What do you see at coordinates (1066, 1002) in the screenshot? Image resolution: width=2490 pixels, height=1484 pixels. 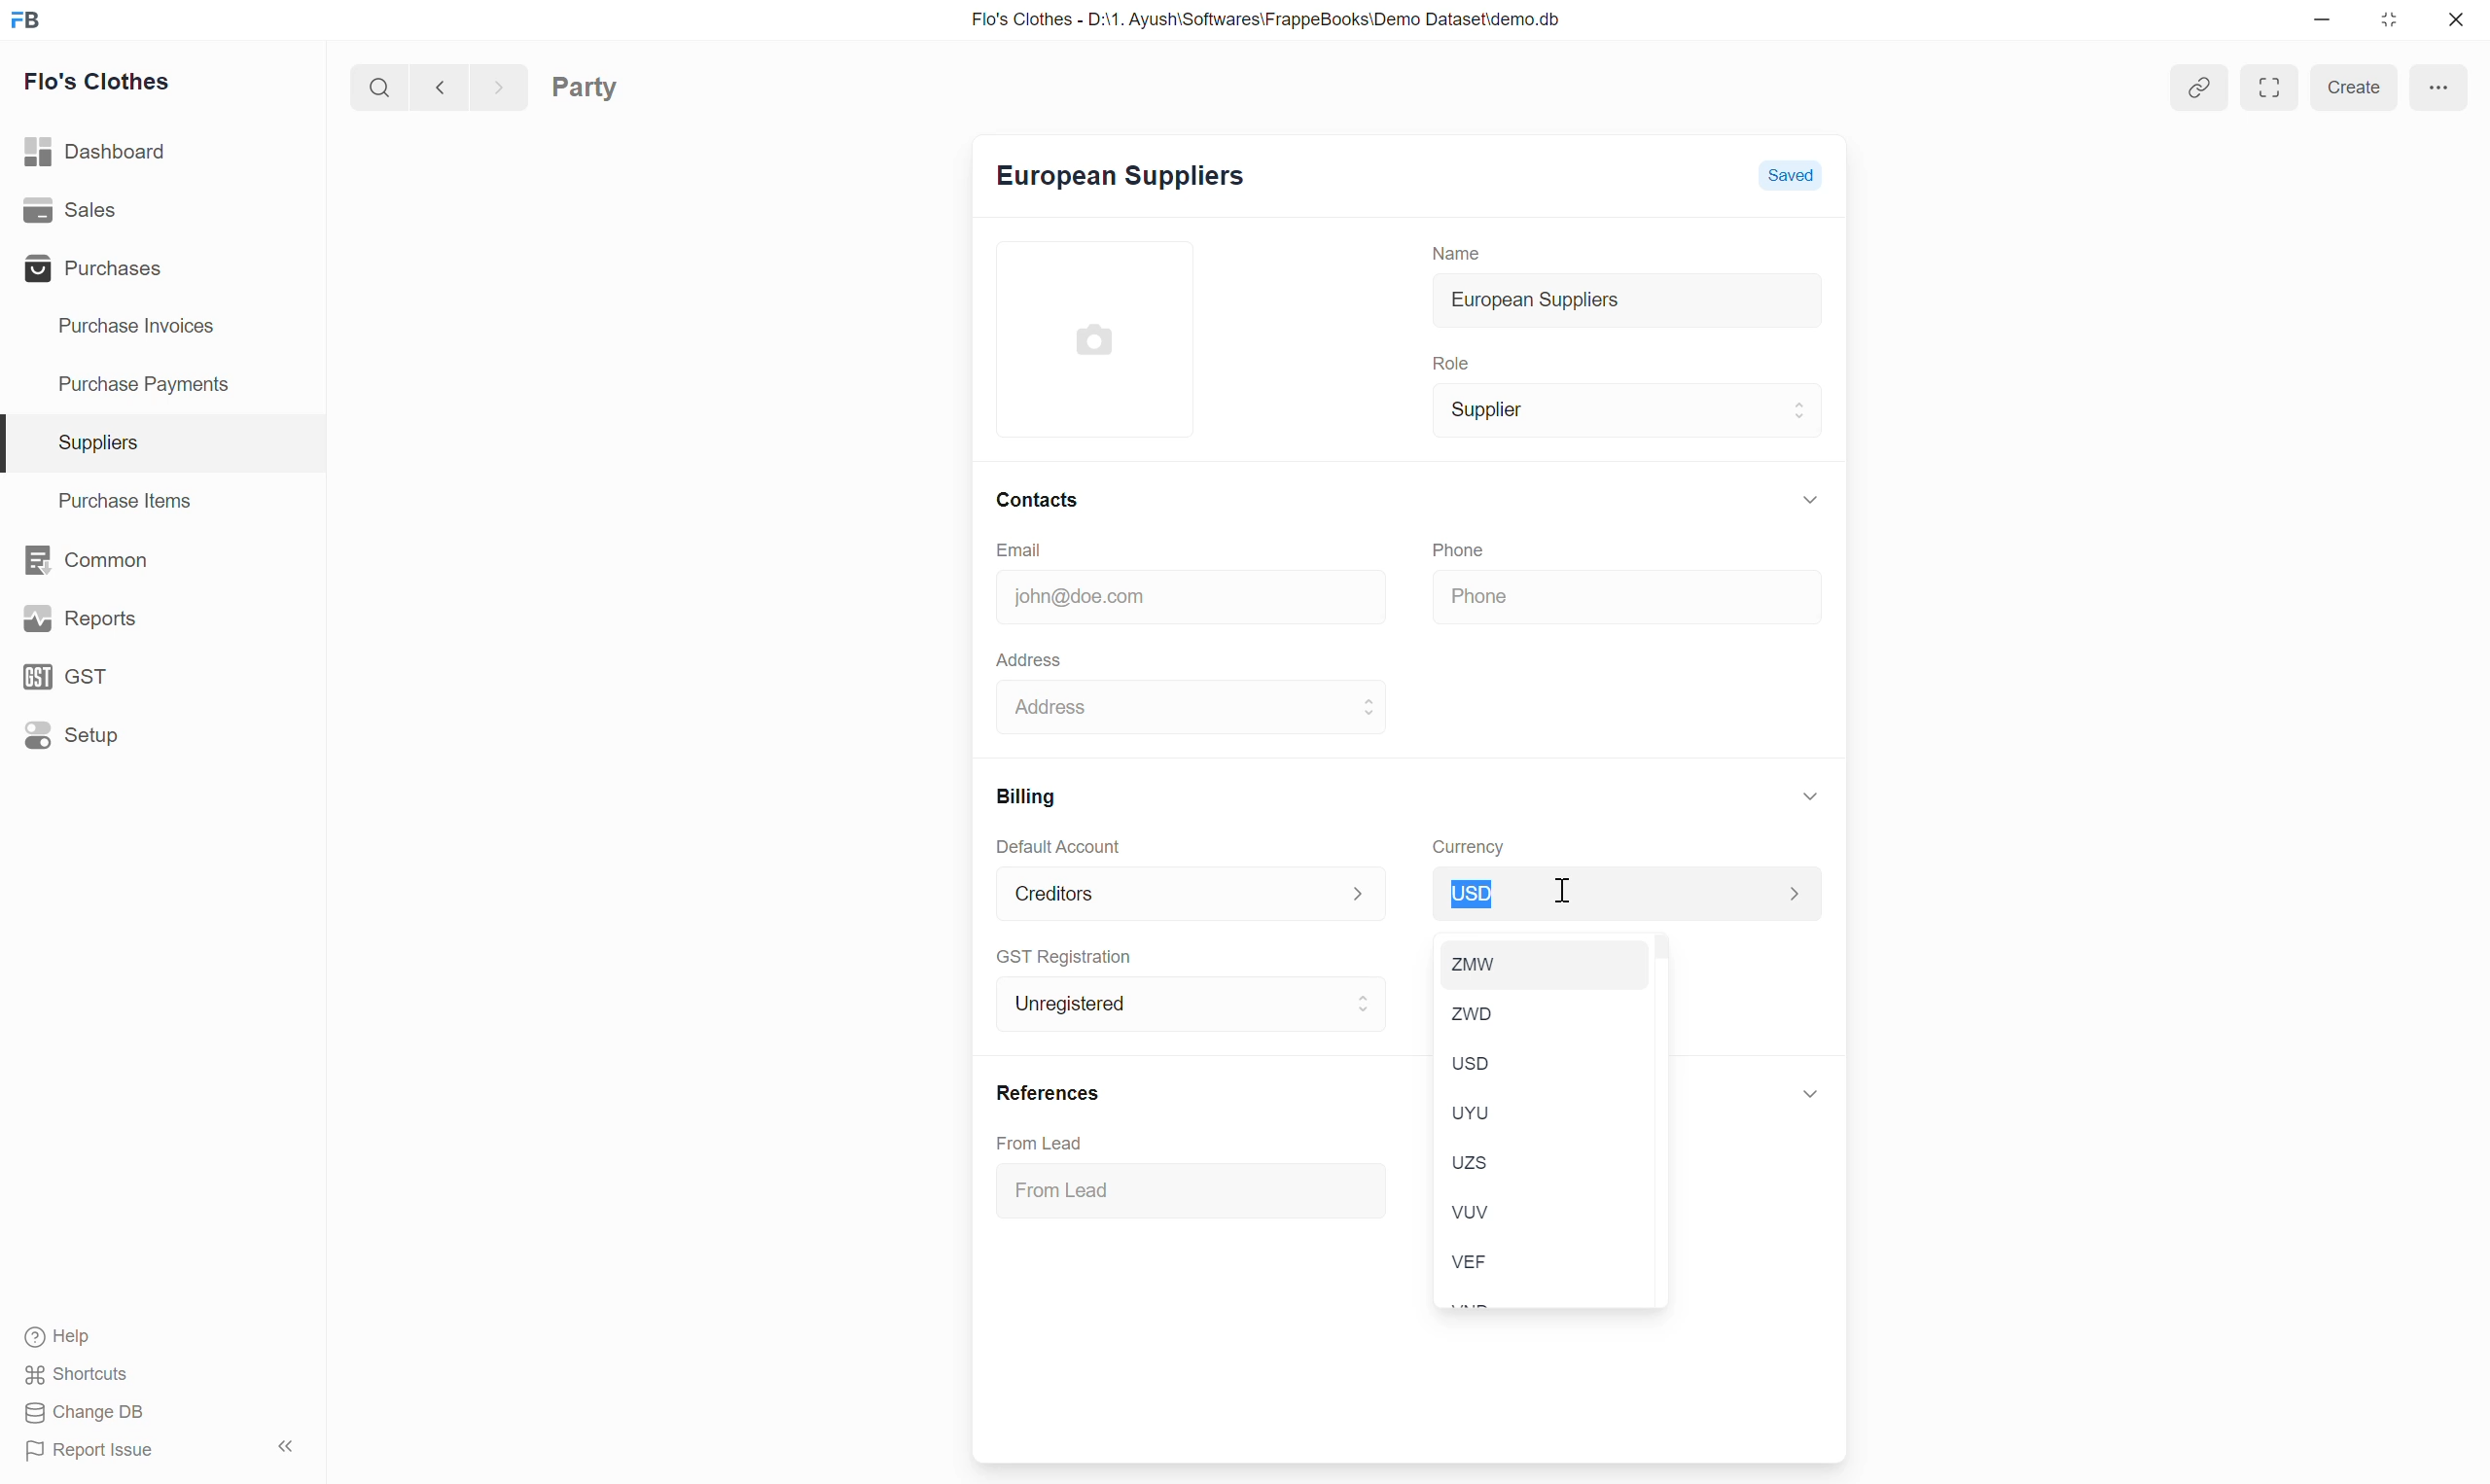 I see `Unregistered` at bounding box center [1066, 1002].